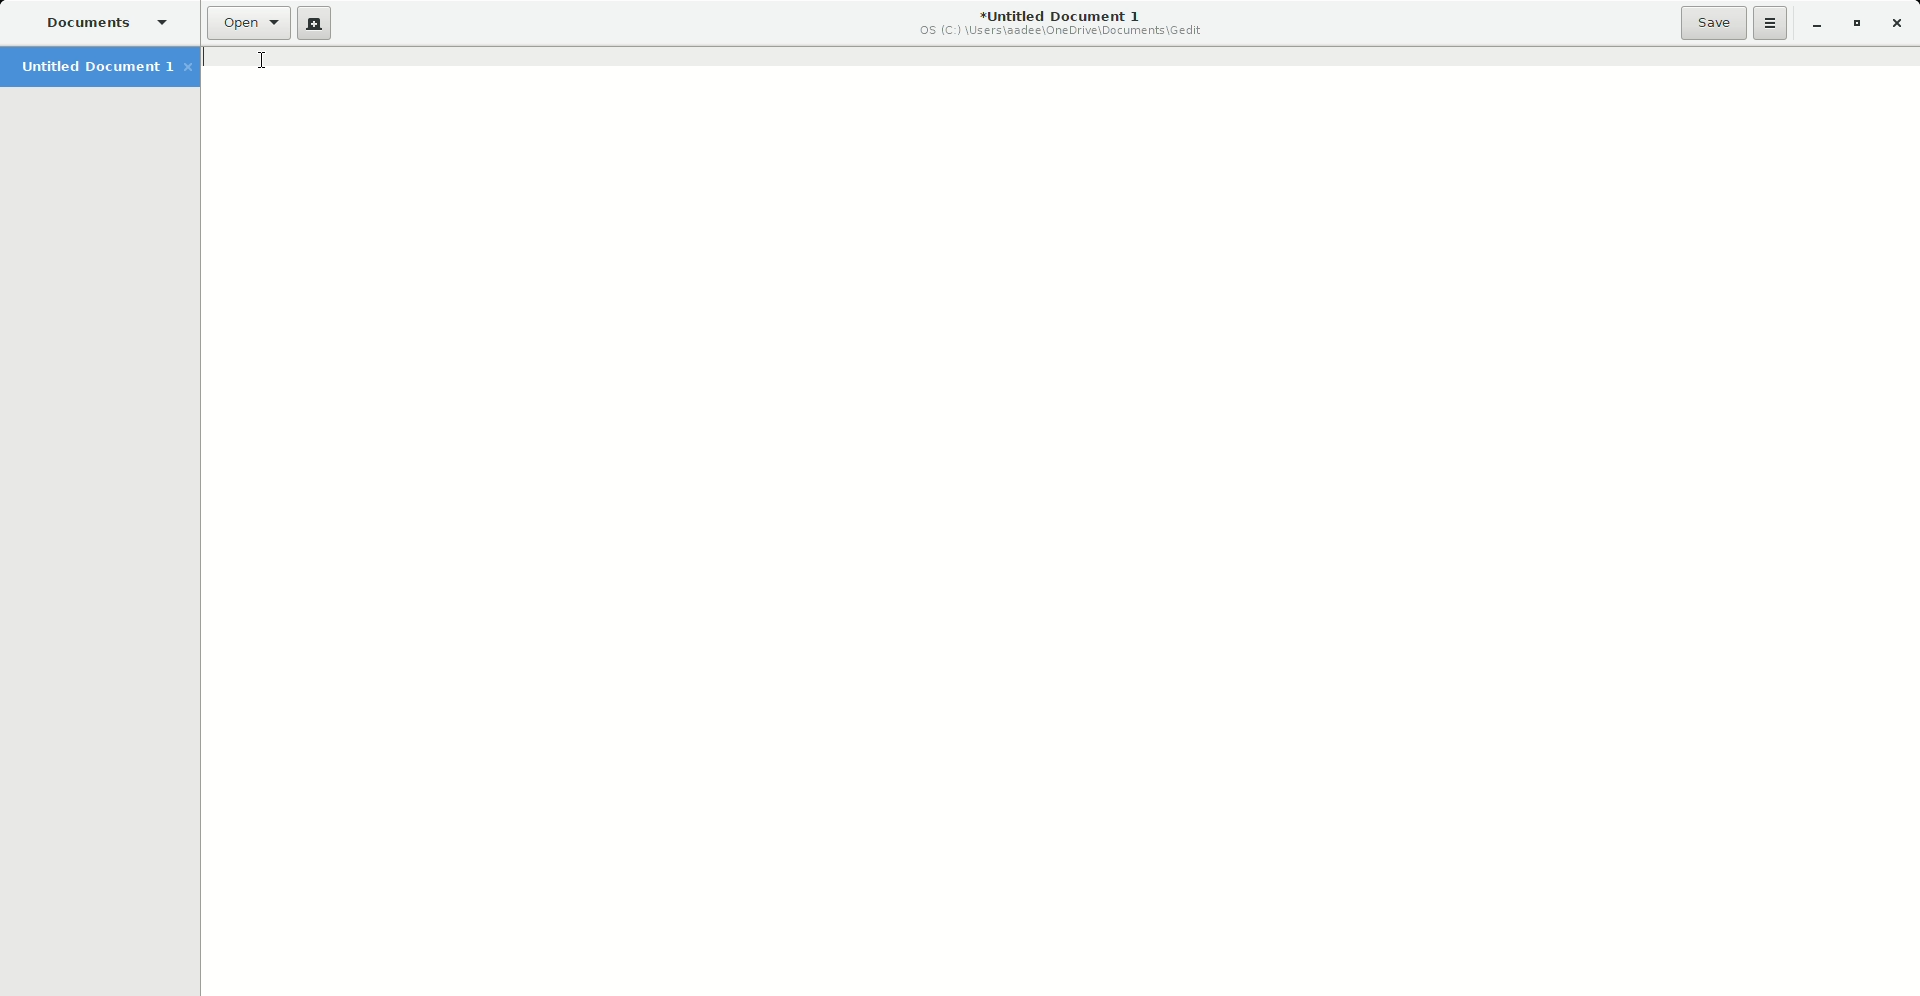  What do you see at coordinates (1816, 25) in the screenshot?
I see `Minimize` at bounding box center [1816, 25].